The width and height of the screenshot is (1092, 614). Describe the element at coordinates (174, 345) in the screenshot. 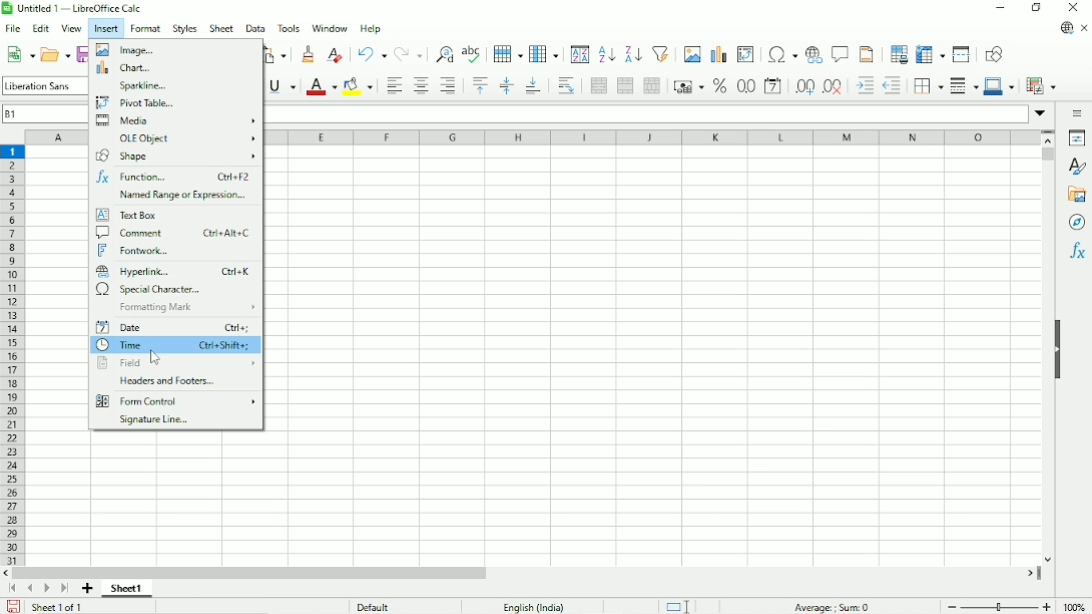

I see `Time` at that location.